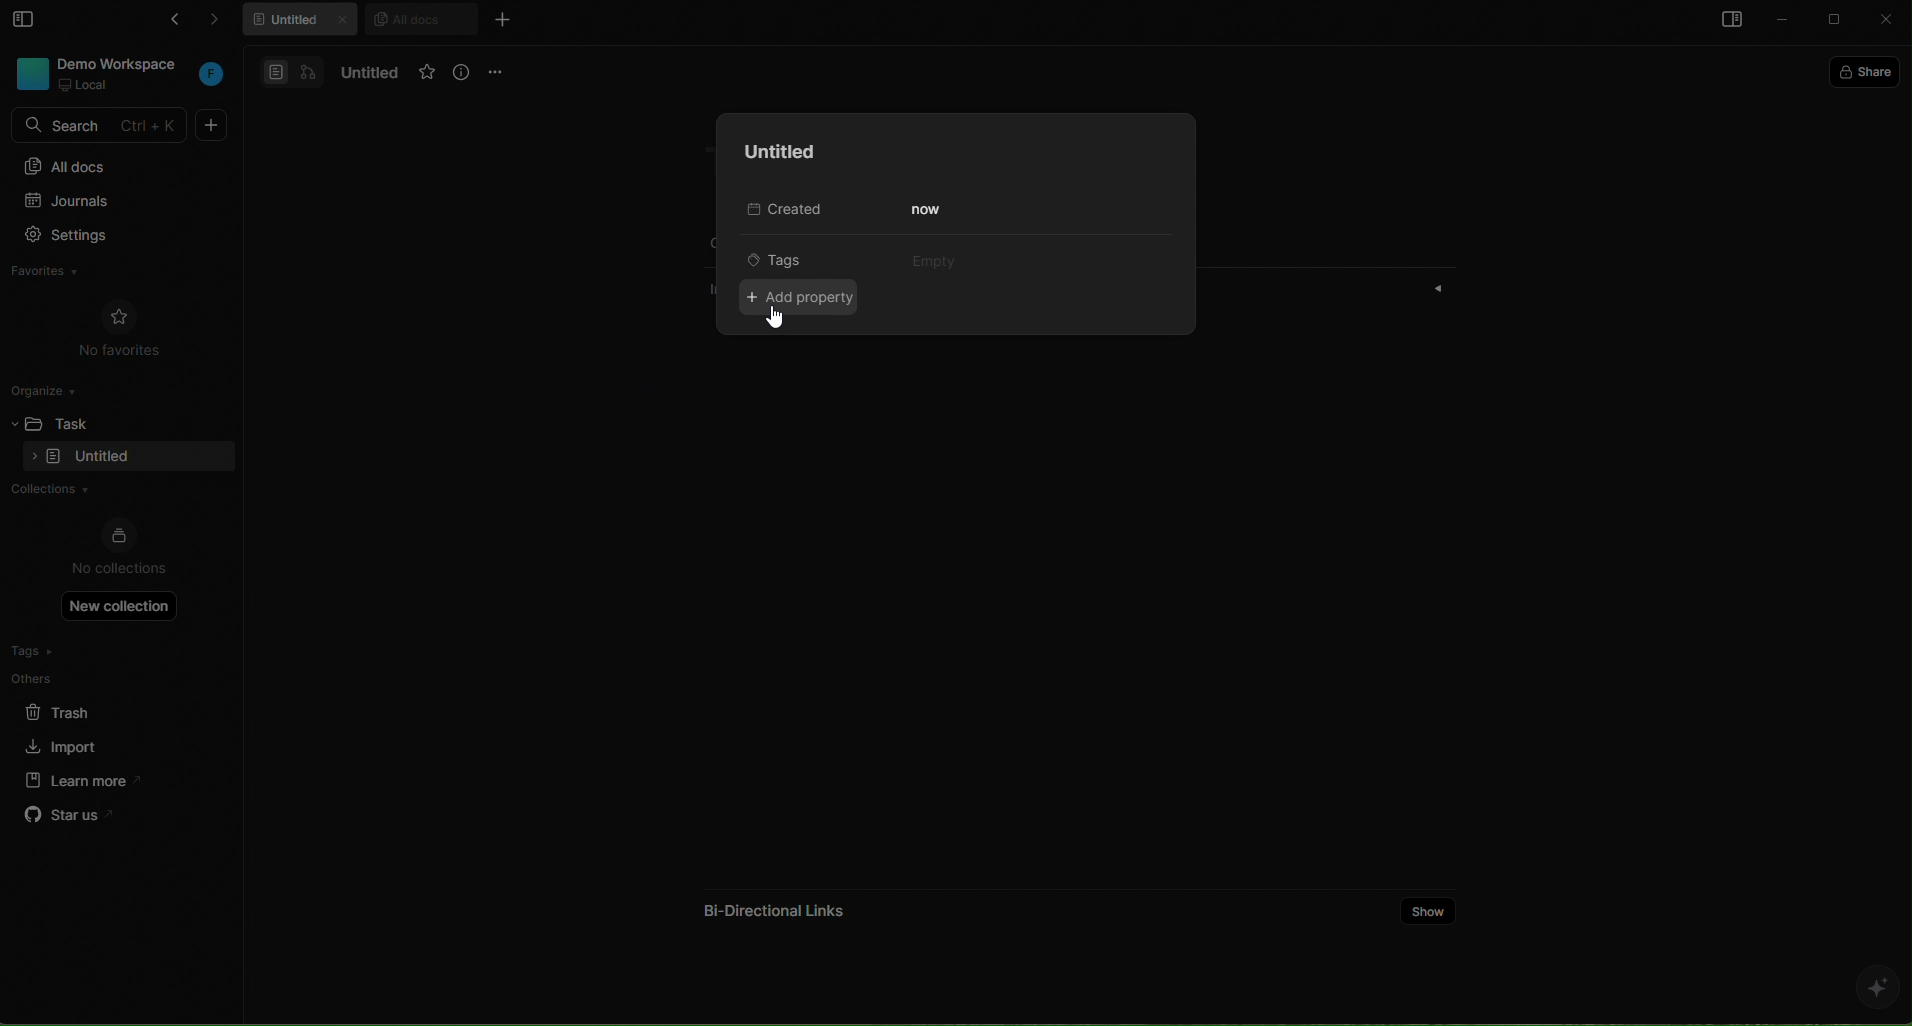 This screenshot has height=1026, width=1912. Describe the element at coordinates (779, 318) in the screenshot. I see `cursor` at that location.